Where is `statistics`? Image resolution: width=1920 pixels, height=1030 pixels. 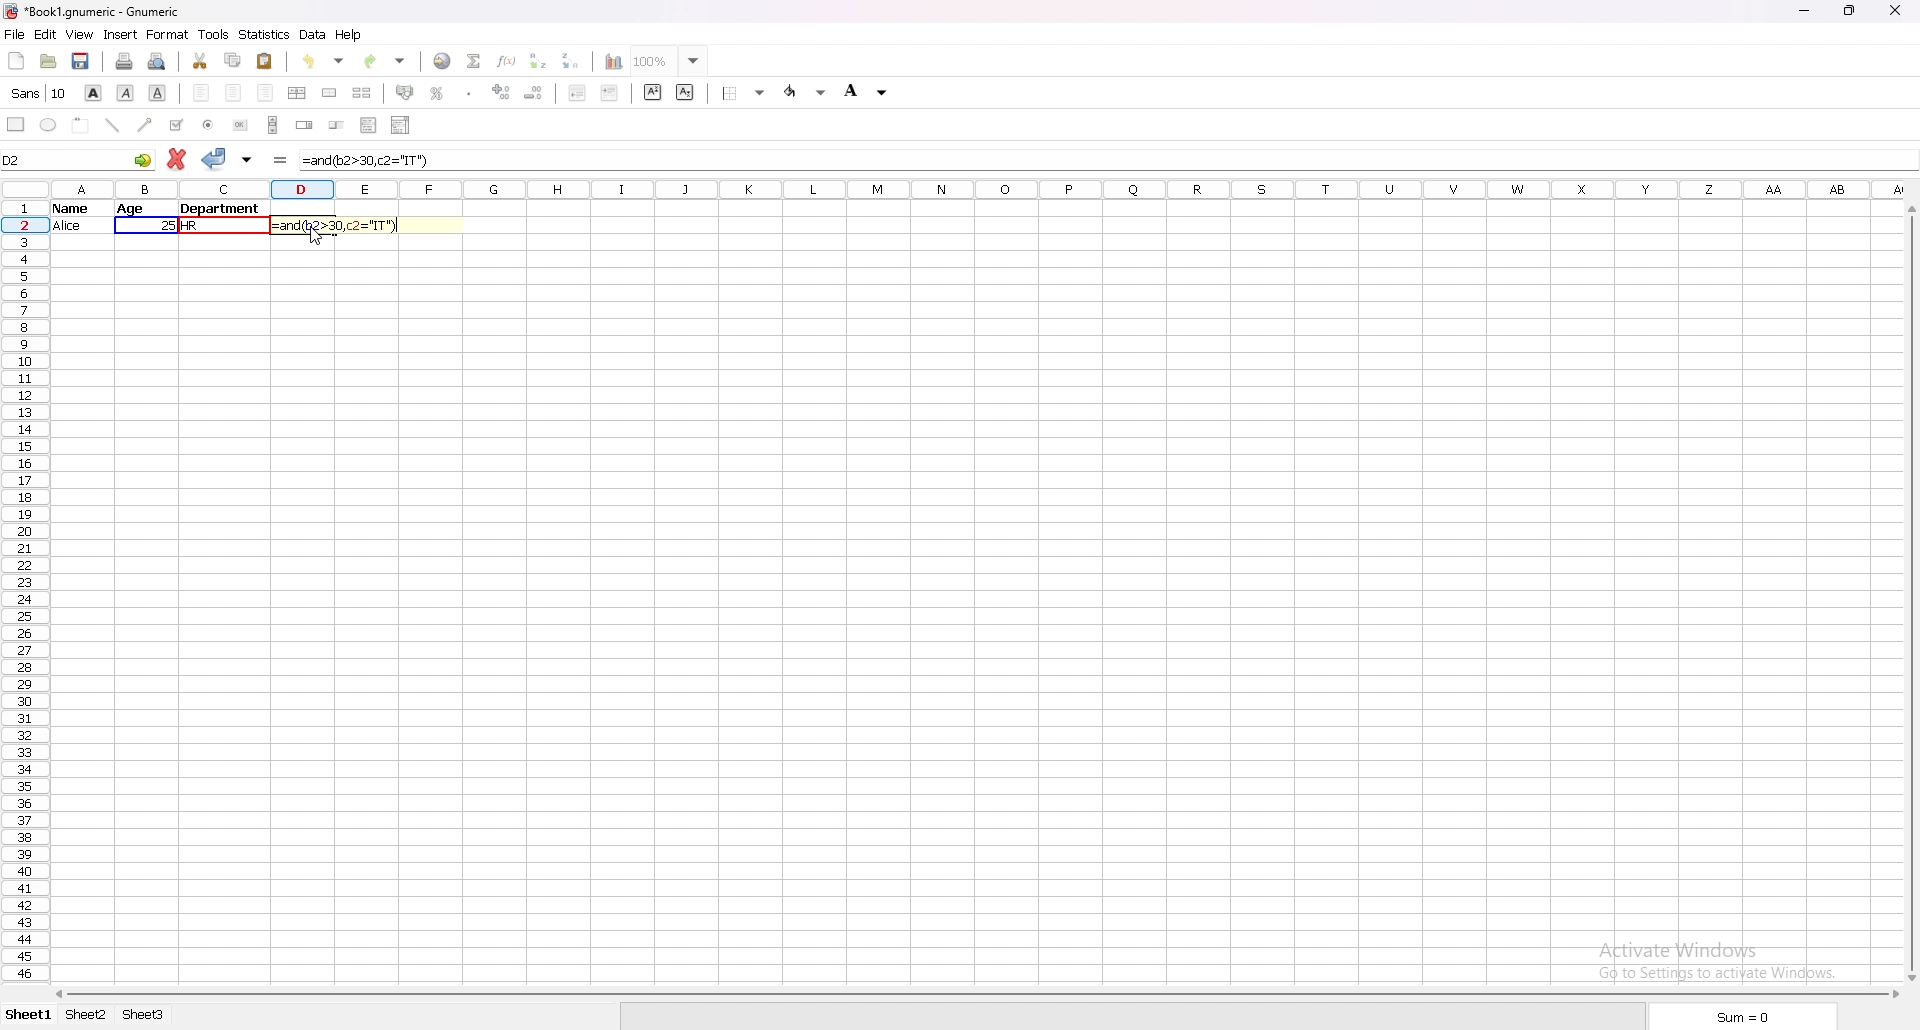 statistics is located at coordinates (265, 35).